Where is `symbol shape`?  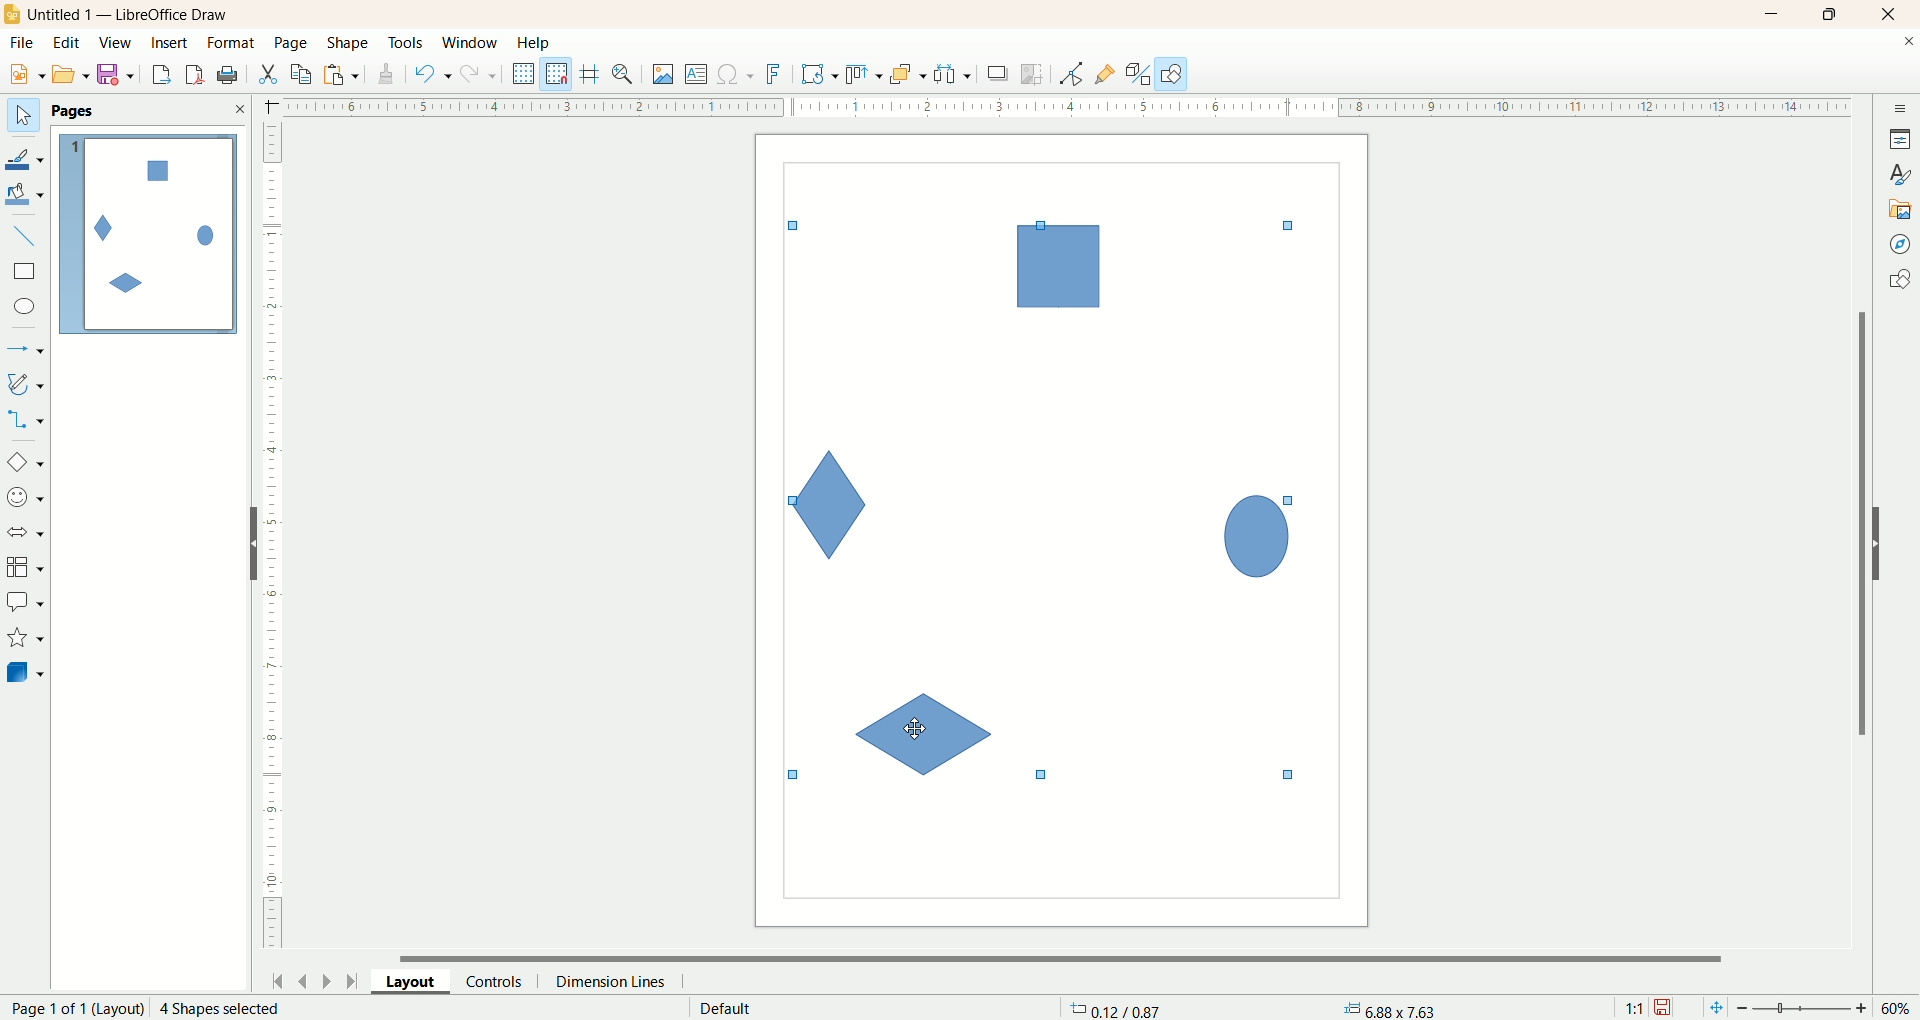
symbol shape is located at coordinates (28, 499).